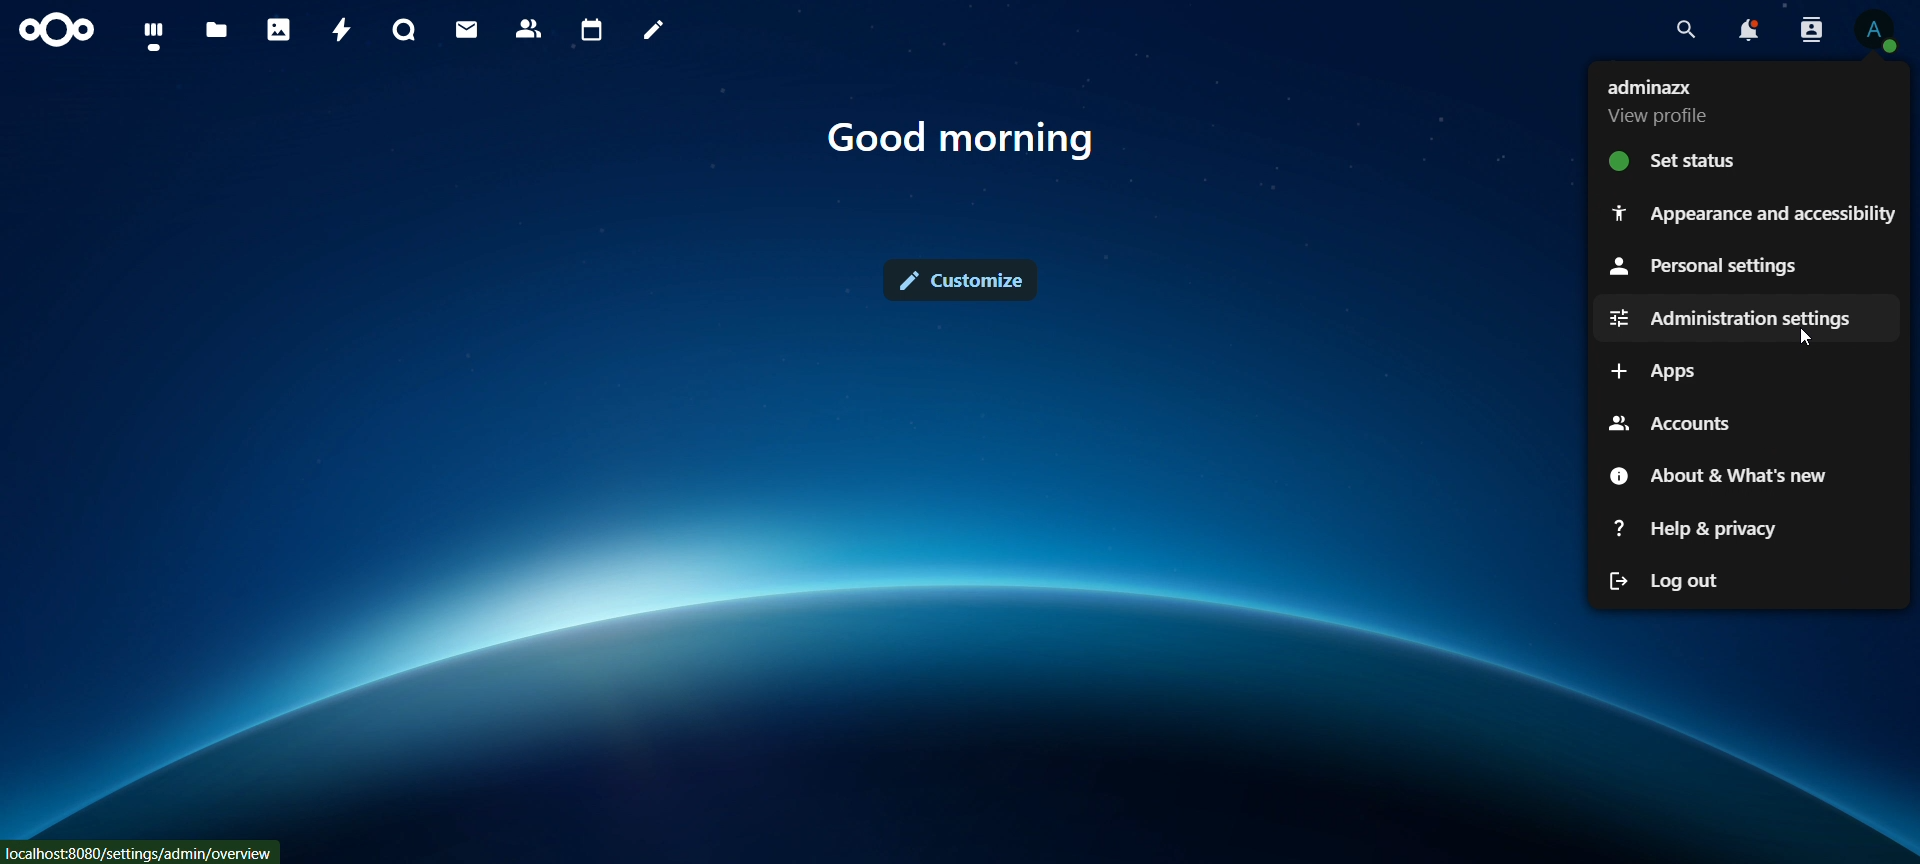 The height and width of the screenshot is (864, 1920). Describe the element at coordinates (469, 29) in the screenshot. I see `mail` at that location.